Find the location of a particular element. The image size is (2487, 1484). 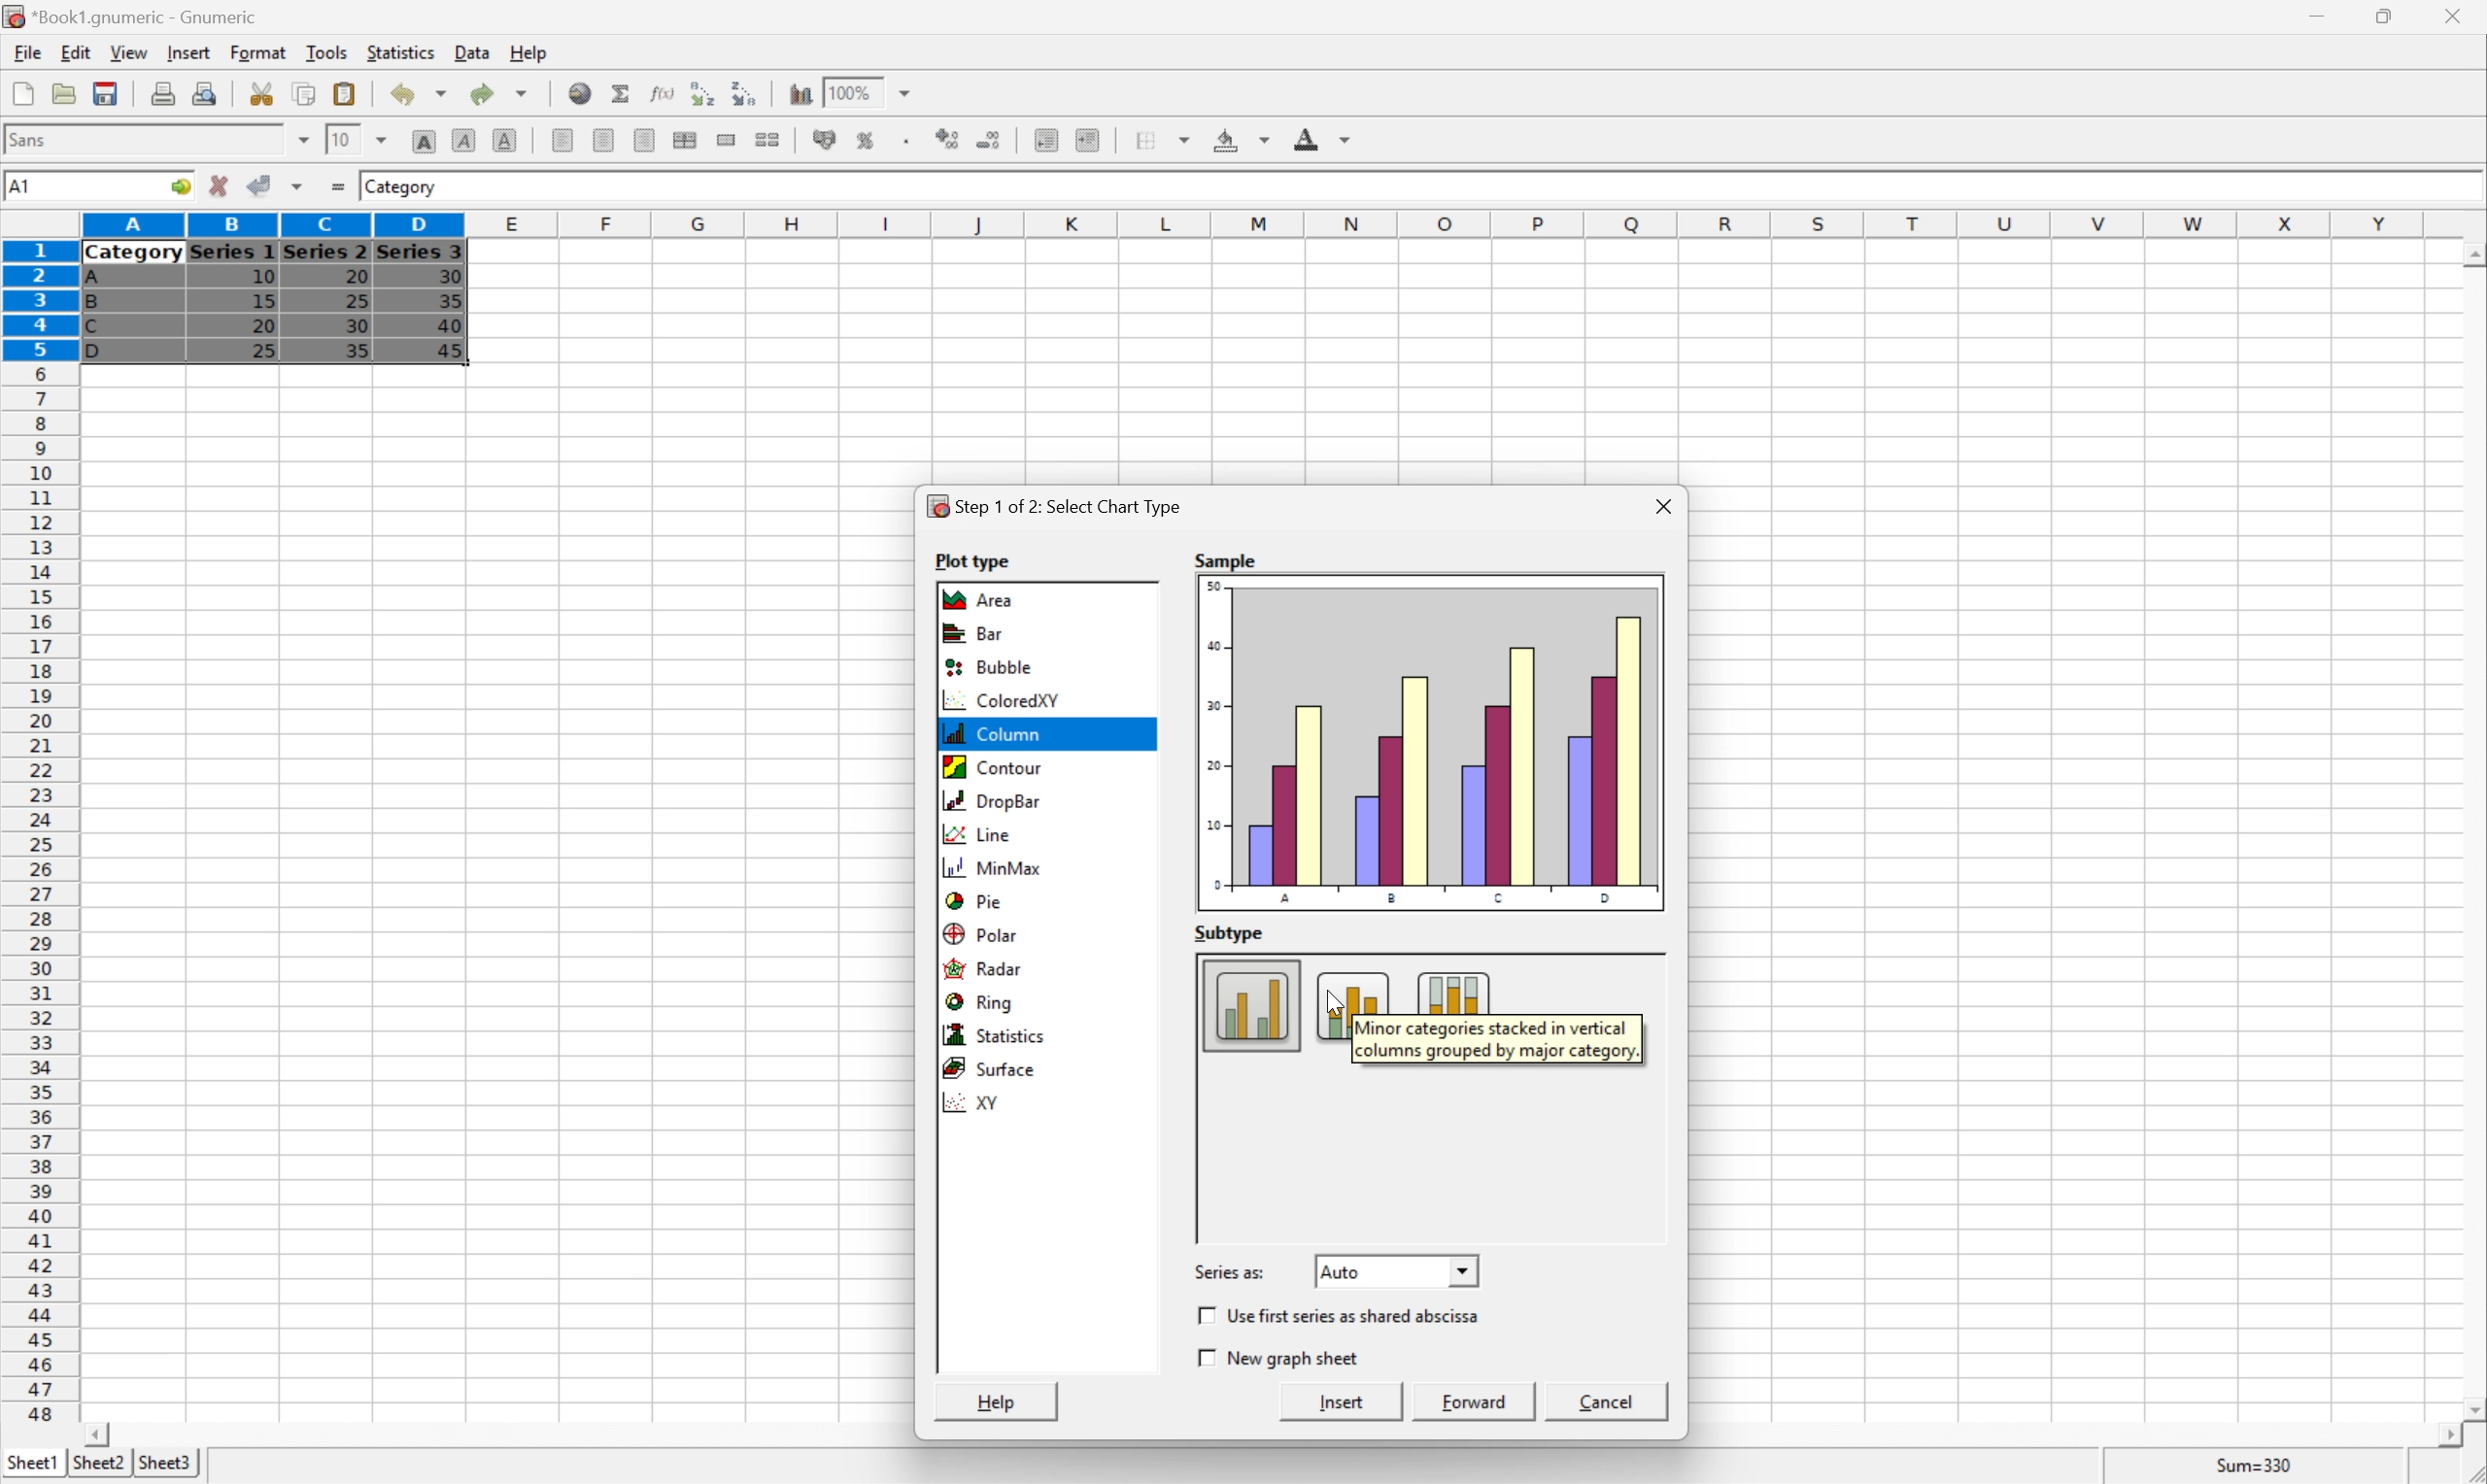

Close is located at coordinates (1663, 505).